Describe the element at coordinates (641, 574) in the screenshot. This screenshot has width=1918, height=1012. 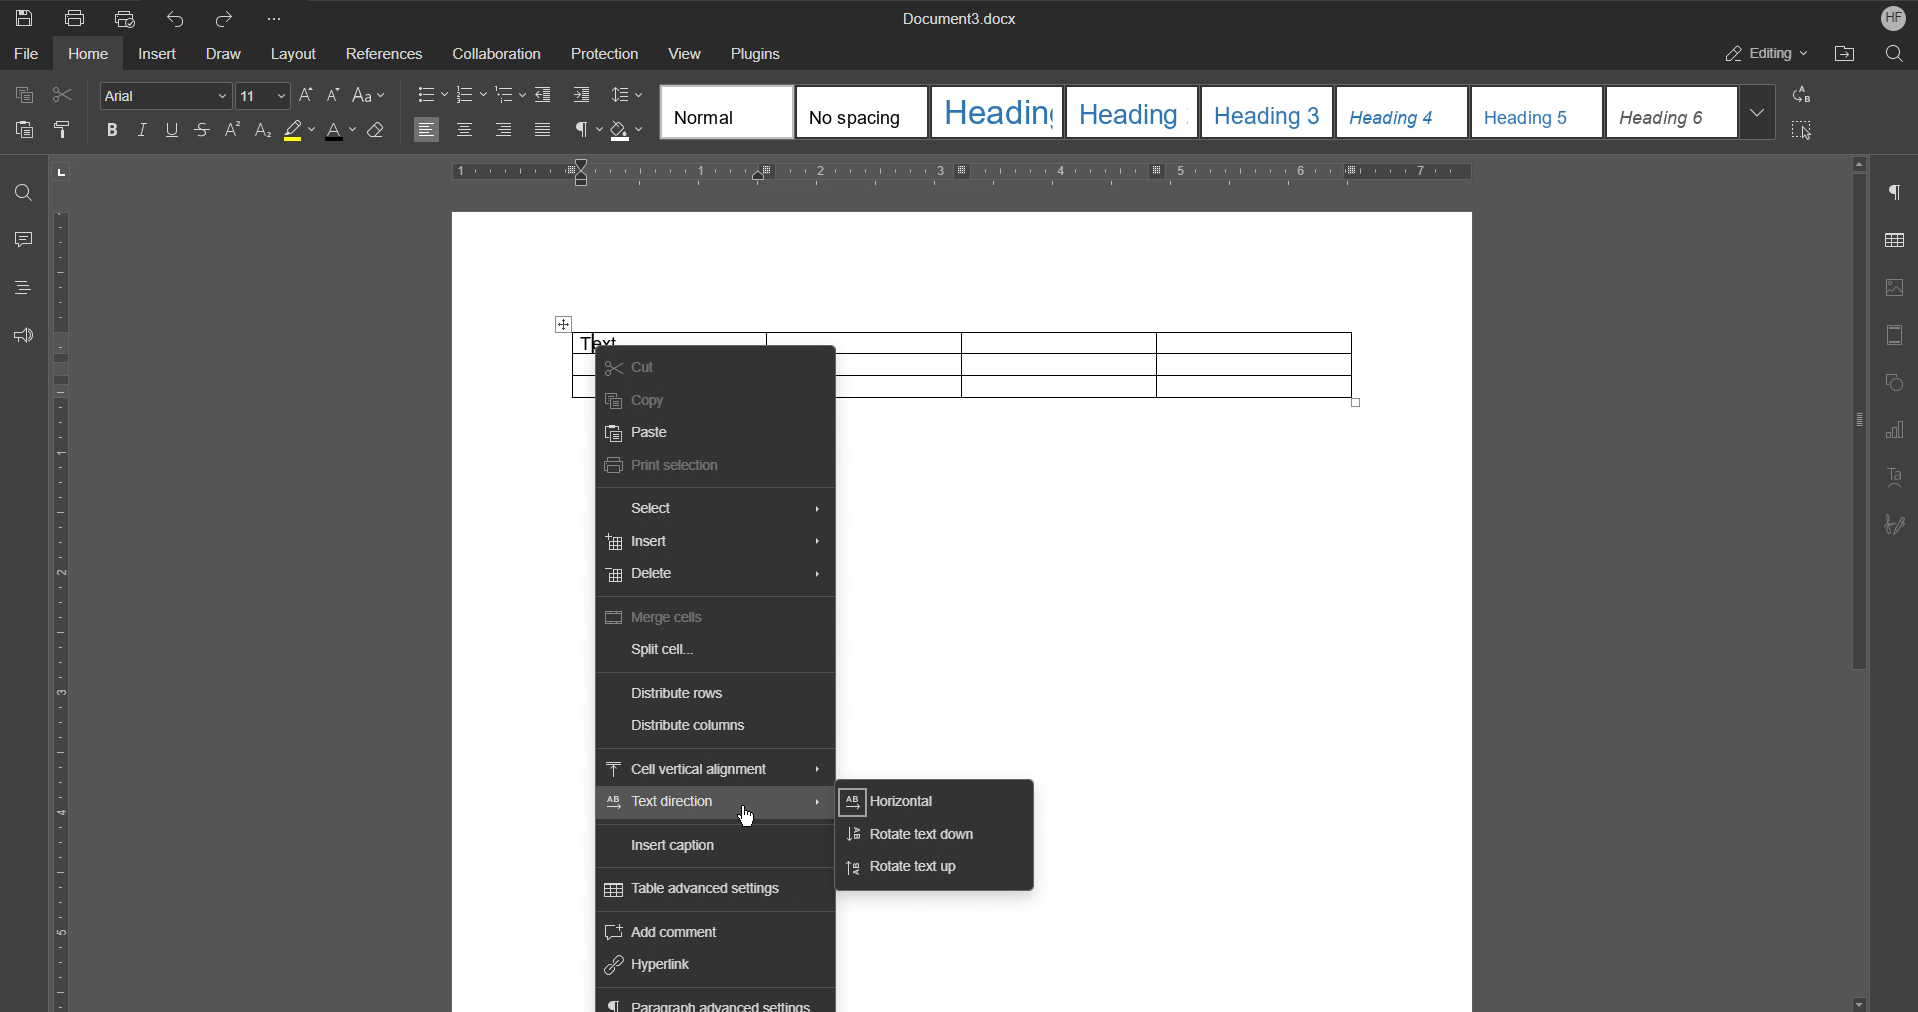
I see `Delete` at that location.